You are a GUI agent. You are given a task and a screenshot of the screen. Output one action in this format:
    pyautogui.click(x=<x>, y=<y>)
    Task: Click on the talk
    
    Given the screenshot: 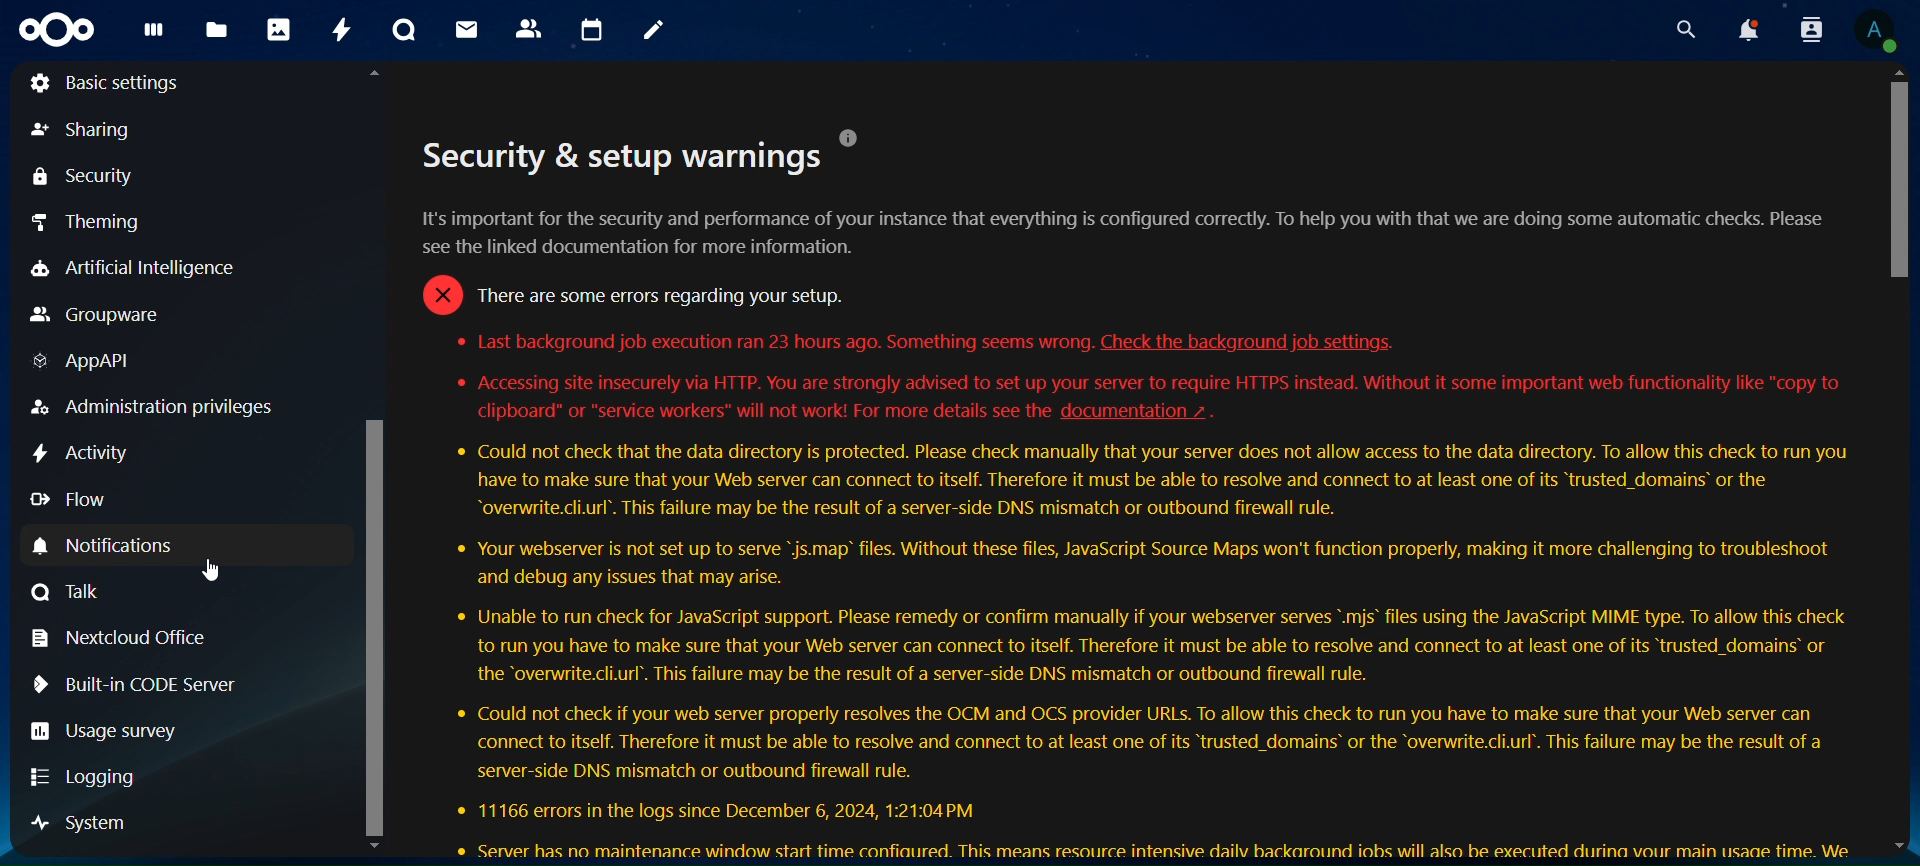 What is the action you would take?
    pyautogui.click(x=66, y=593)
    